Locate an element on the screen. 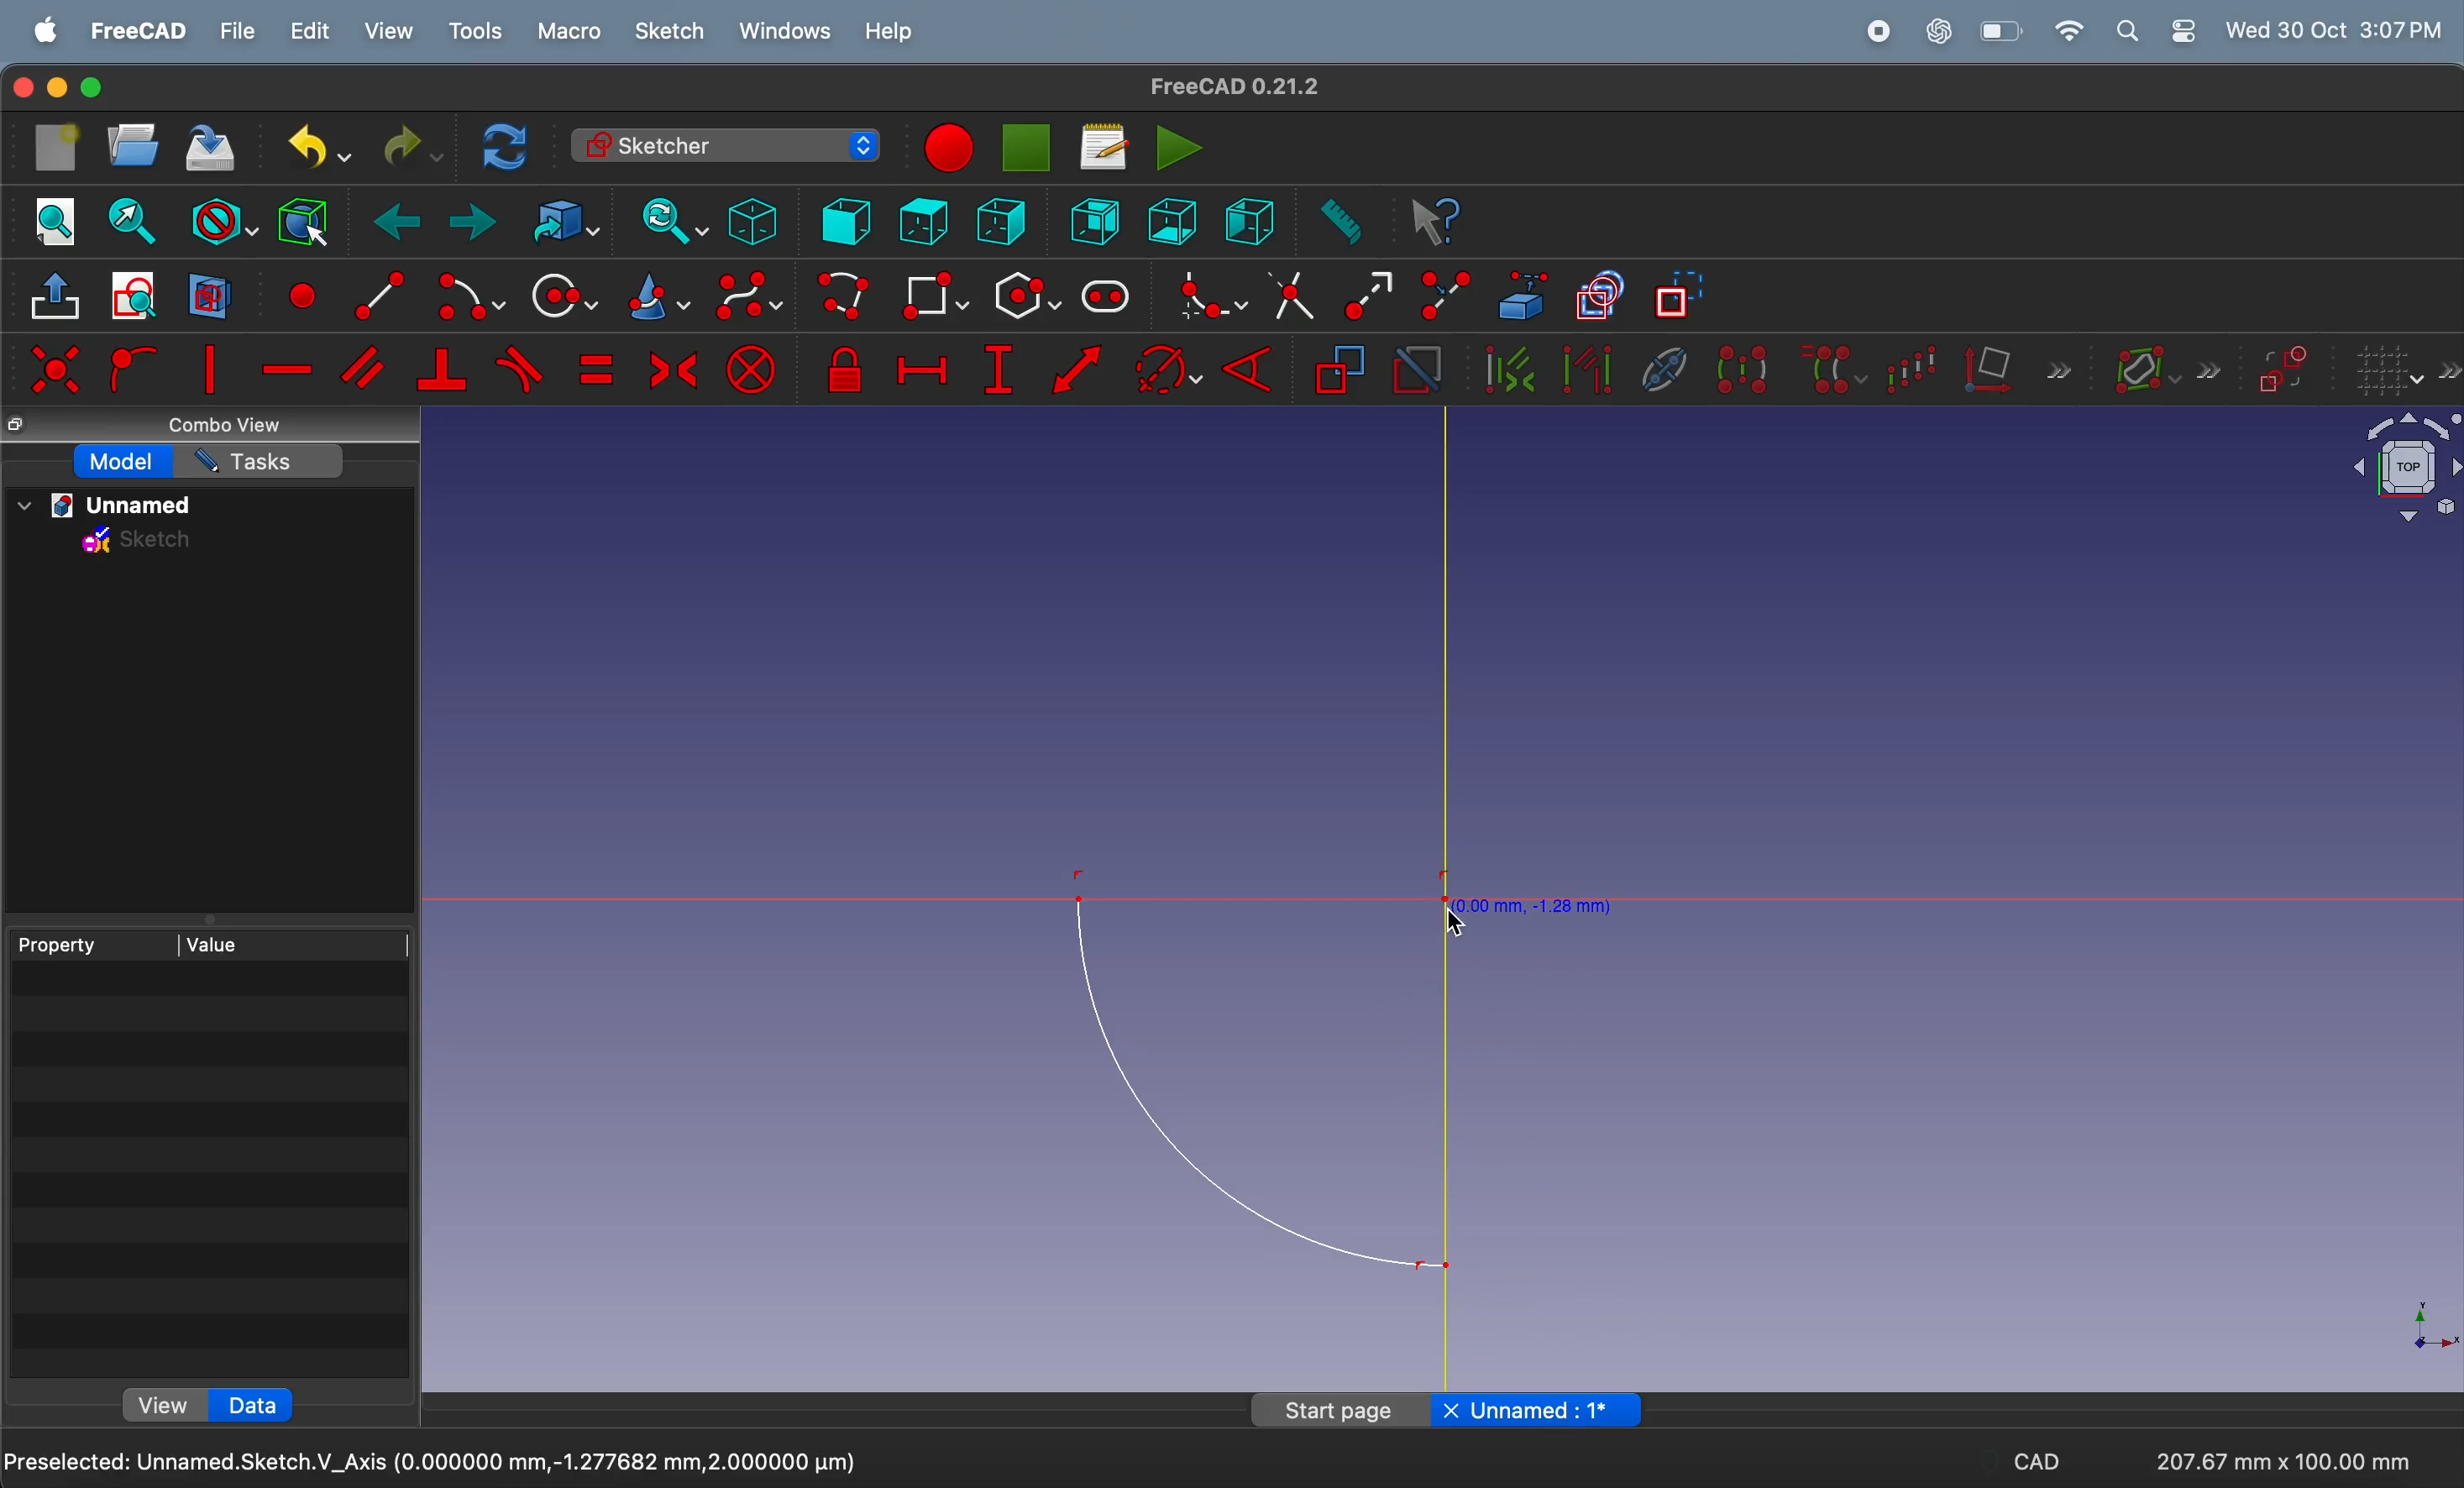  sketch is located at coordinates (139, 544).